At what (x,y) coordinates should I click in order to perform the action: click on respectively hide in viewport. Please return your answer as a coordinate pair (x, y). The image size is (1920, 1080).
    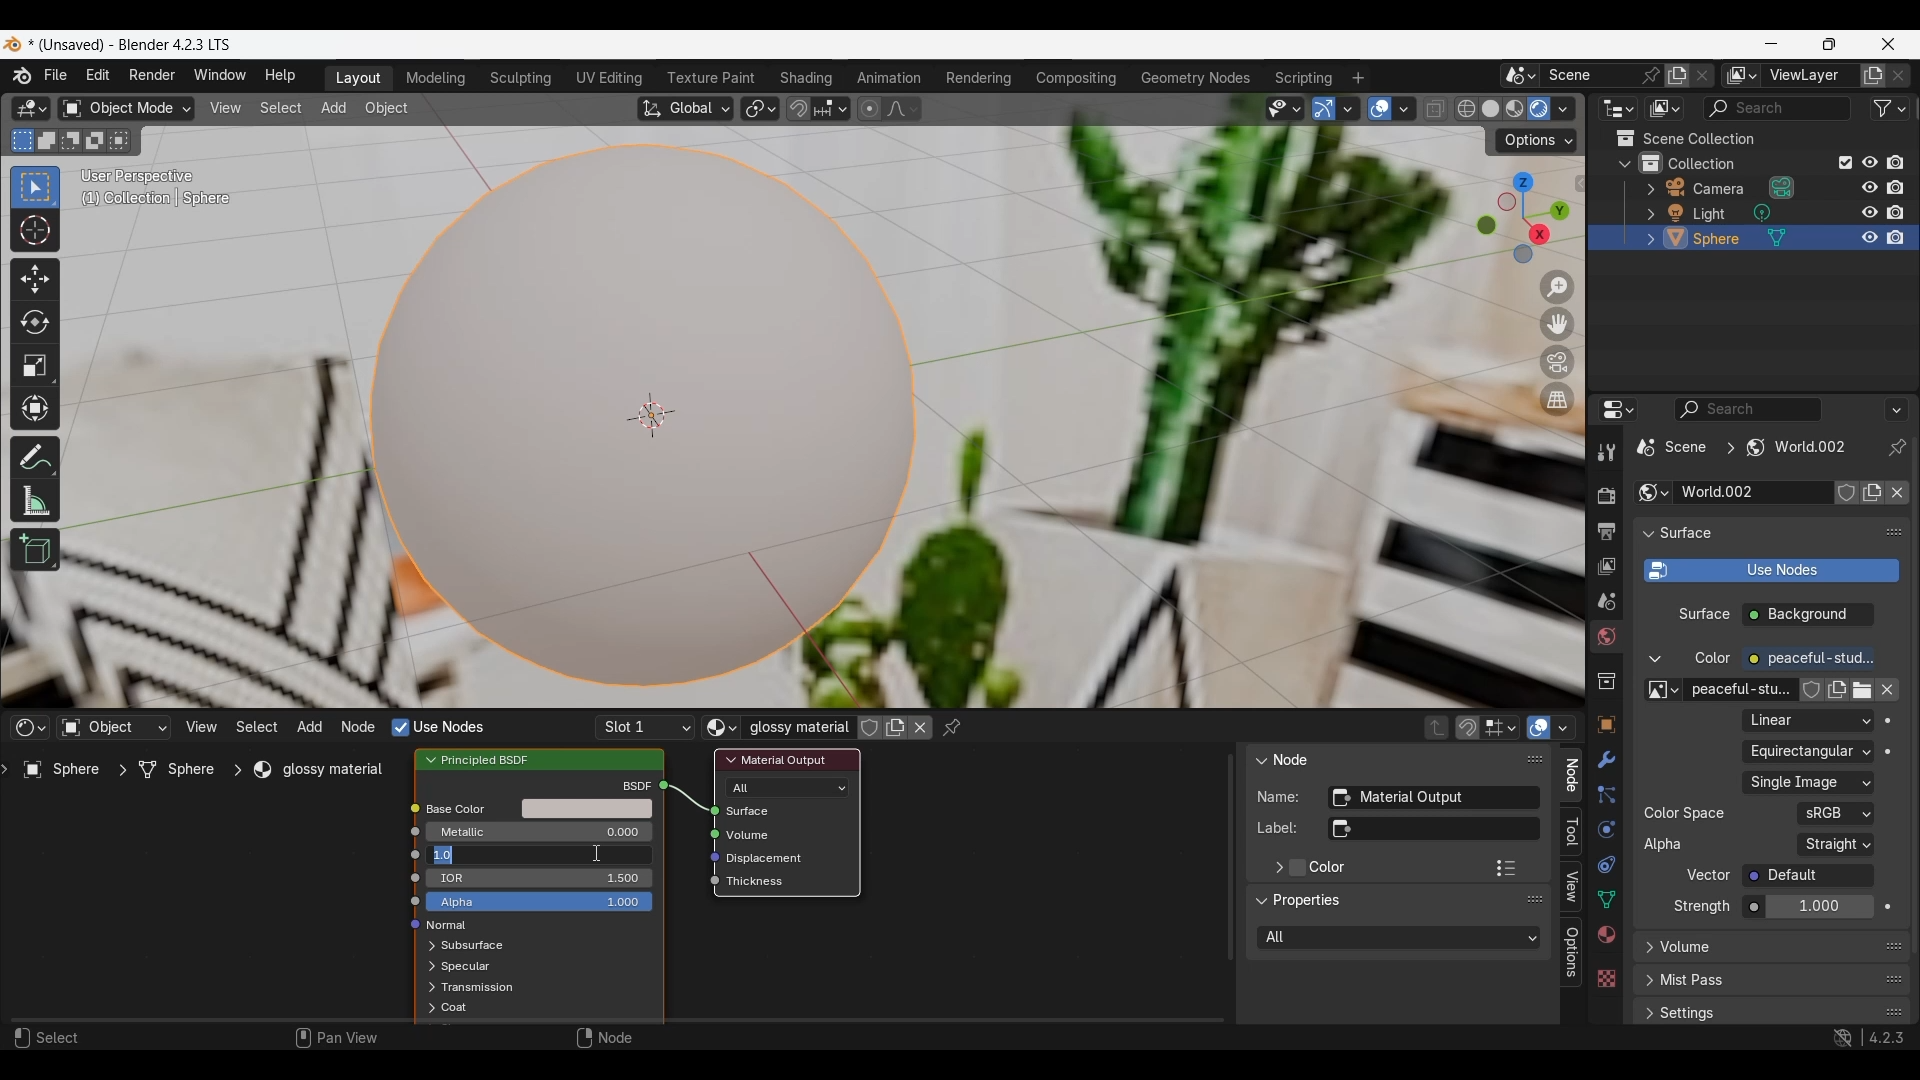
    Looking at the image, I should click on (1868, 186).